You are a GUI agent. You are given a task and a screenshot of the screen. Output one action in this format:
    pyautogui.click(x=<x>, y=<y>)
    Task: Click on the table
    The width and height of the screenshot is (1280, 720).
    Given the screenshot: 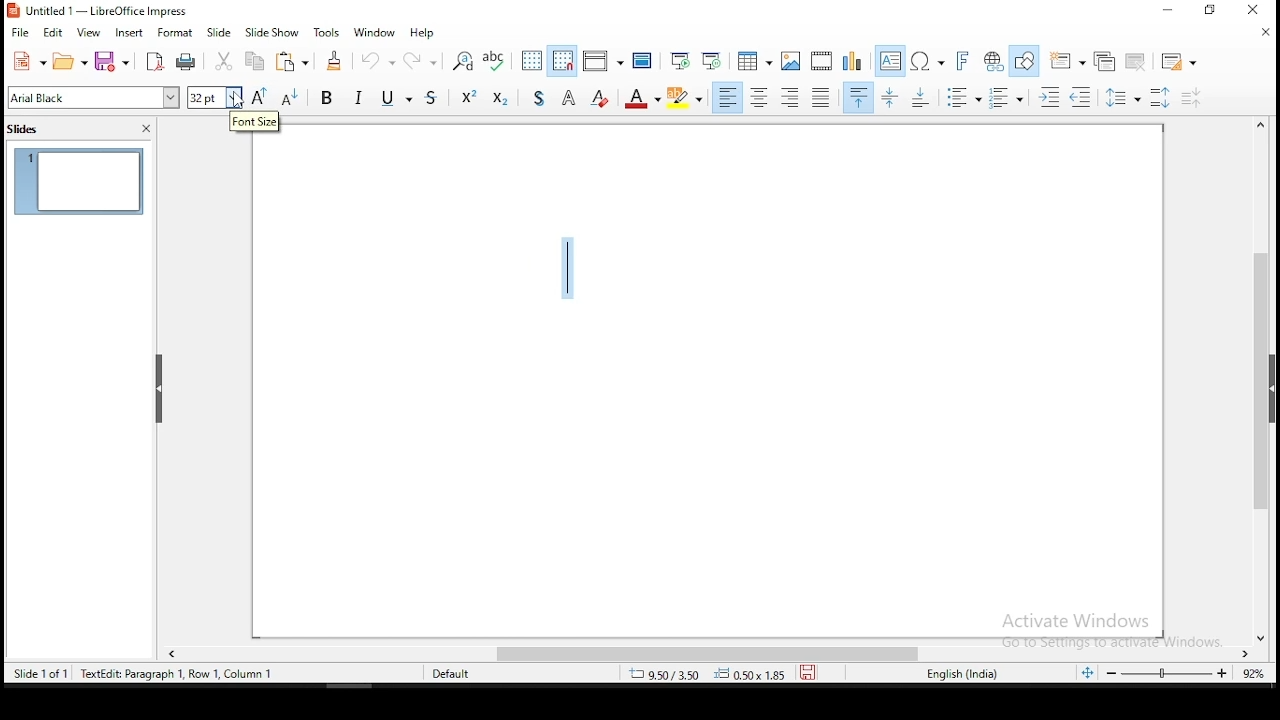 What is the action you would take?
    pyautogui.click(x=755, y=58)
    